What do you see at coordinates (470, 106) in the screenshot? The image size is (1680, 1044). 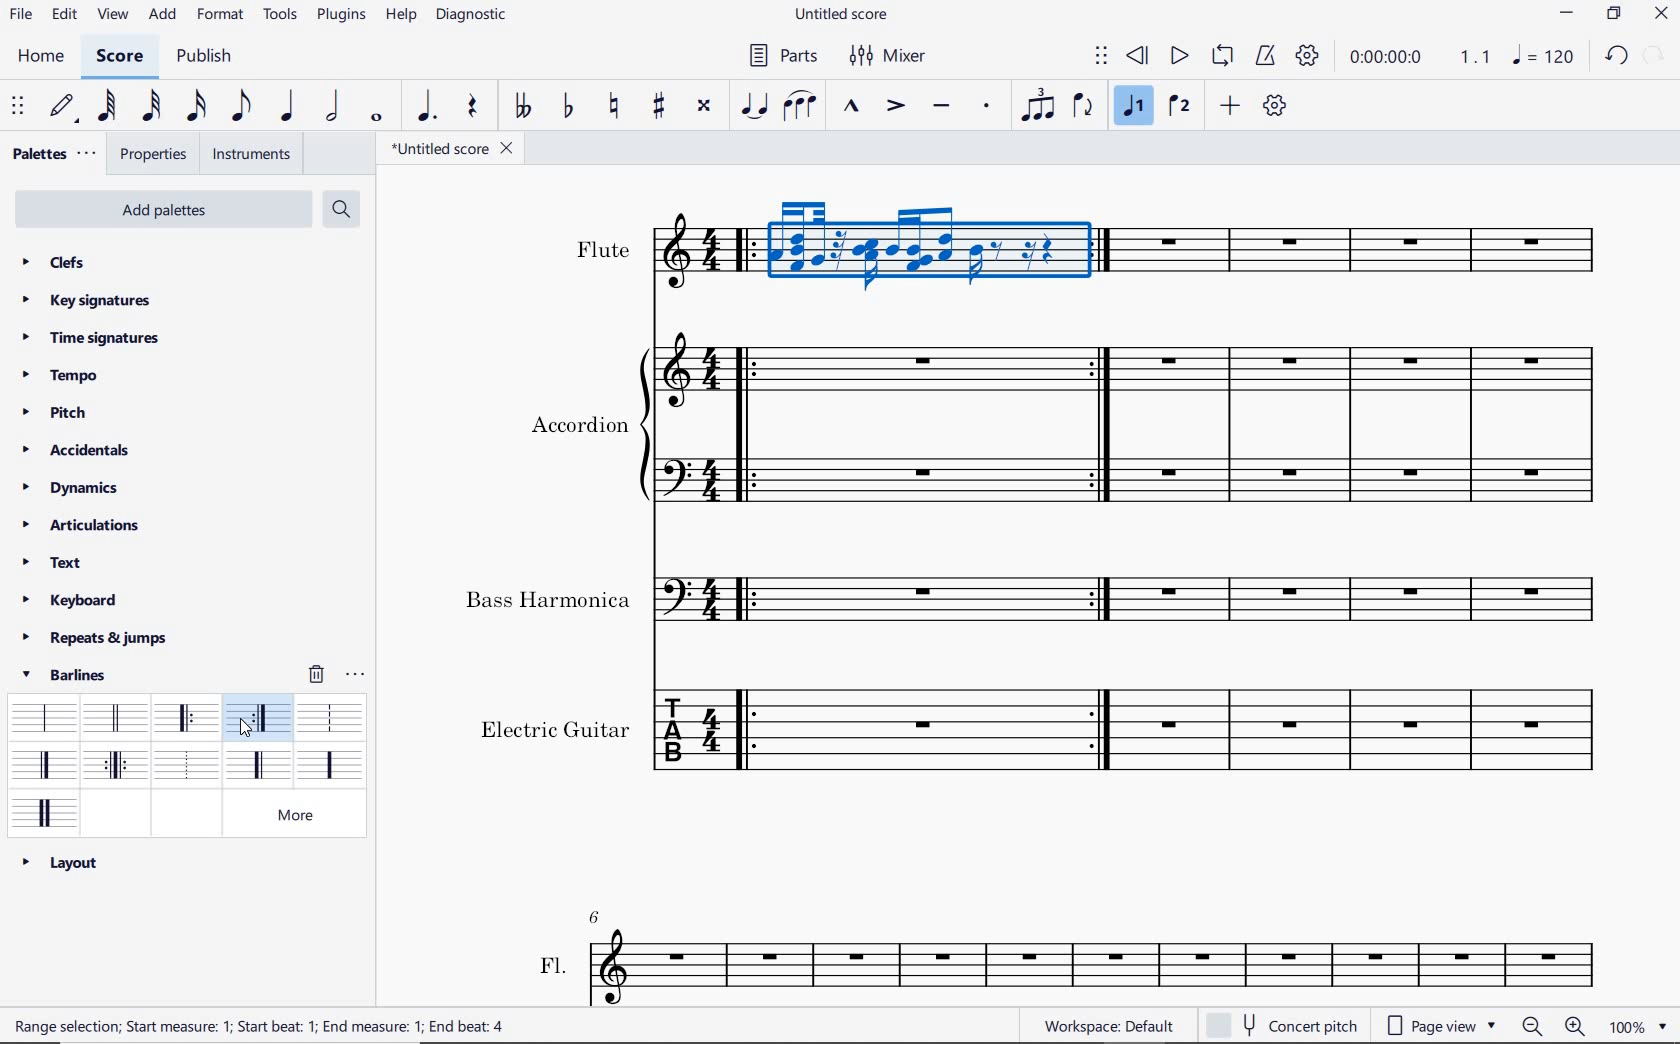 I see `rest` at bounding box center [470, 106].